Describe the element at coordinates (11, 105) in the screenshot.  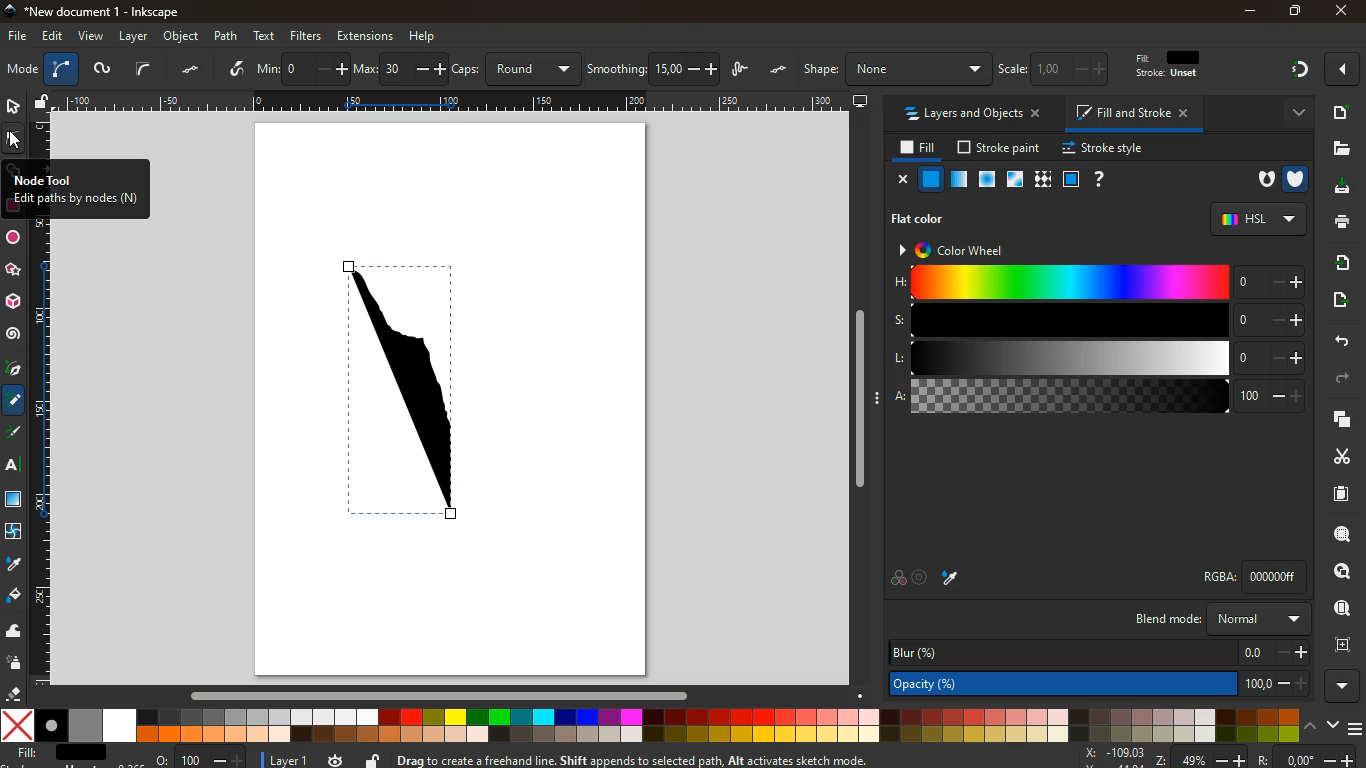
I see `select` at that location.